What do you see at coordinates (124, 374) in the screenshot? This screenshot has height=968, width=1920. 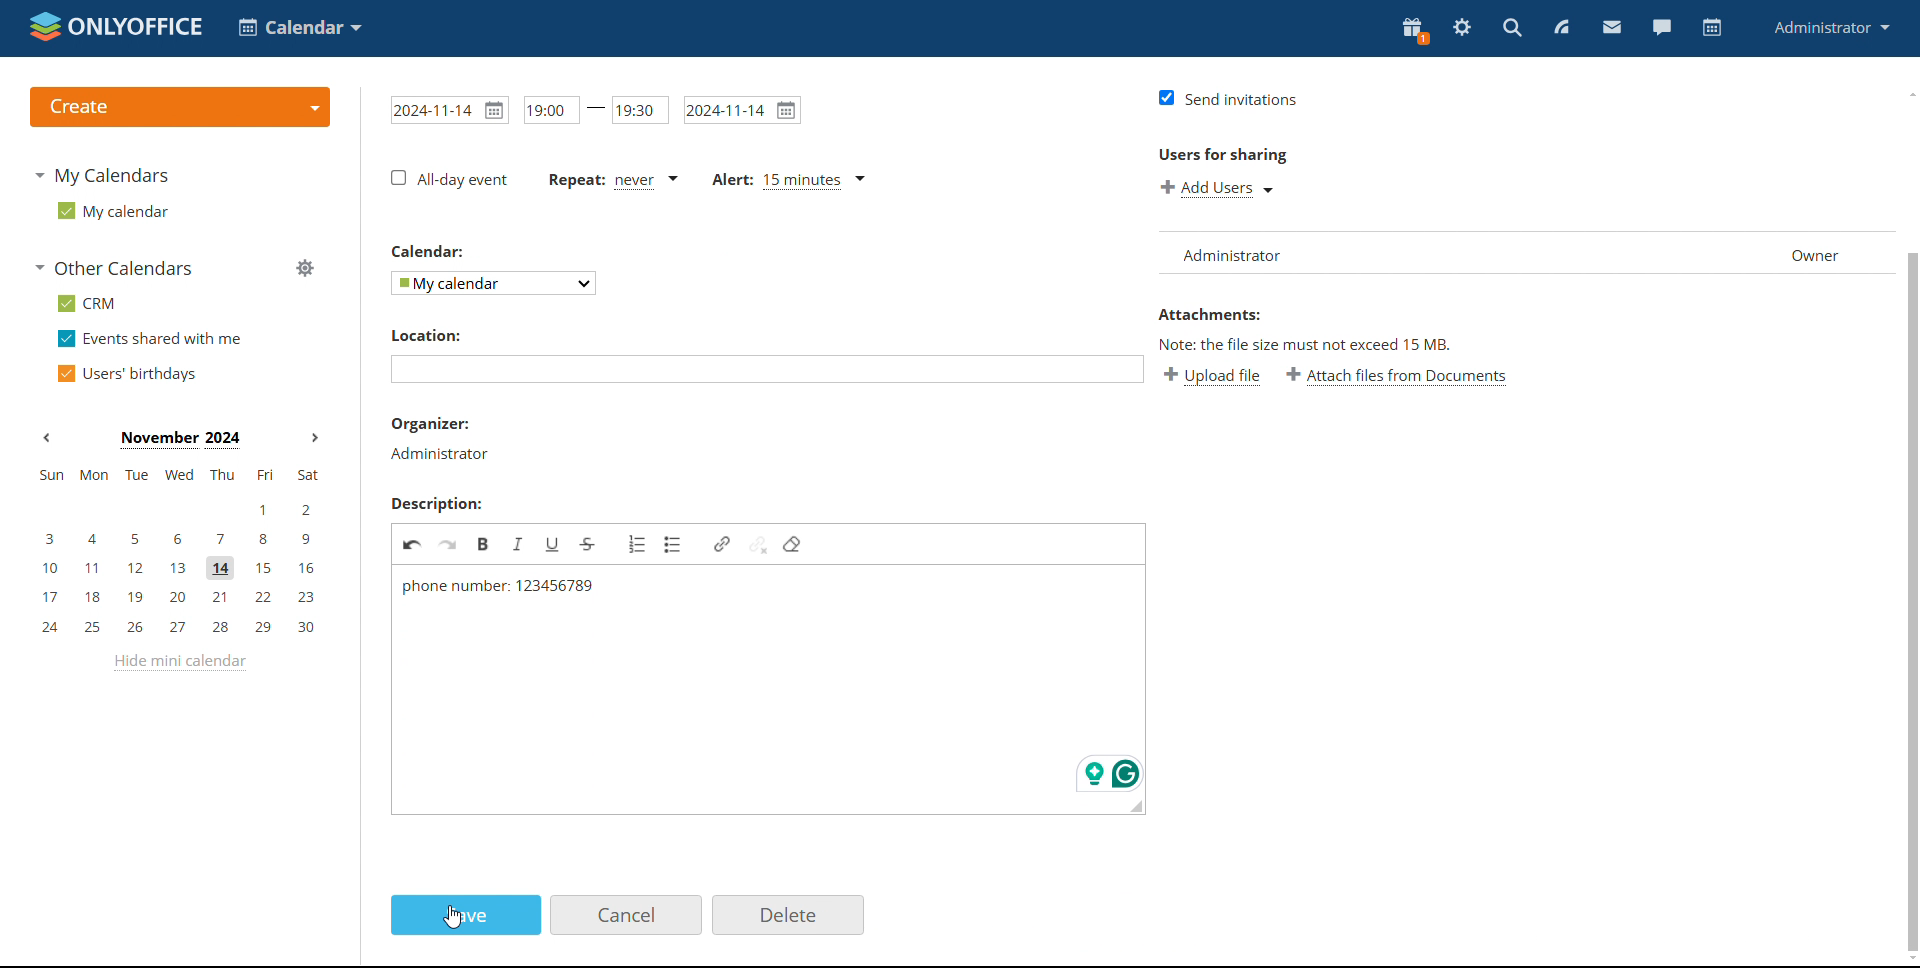 I see `users' birthdays` at bounding box center [124, 374].